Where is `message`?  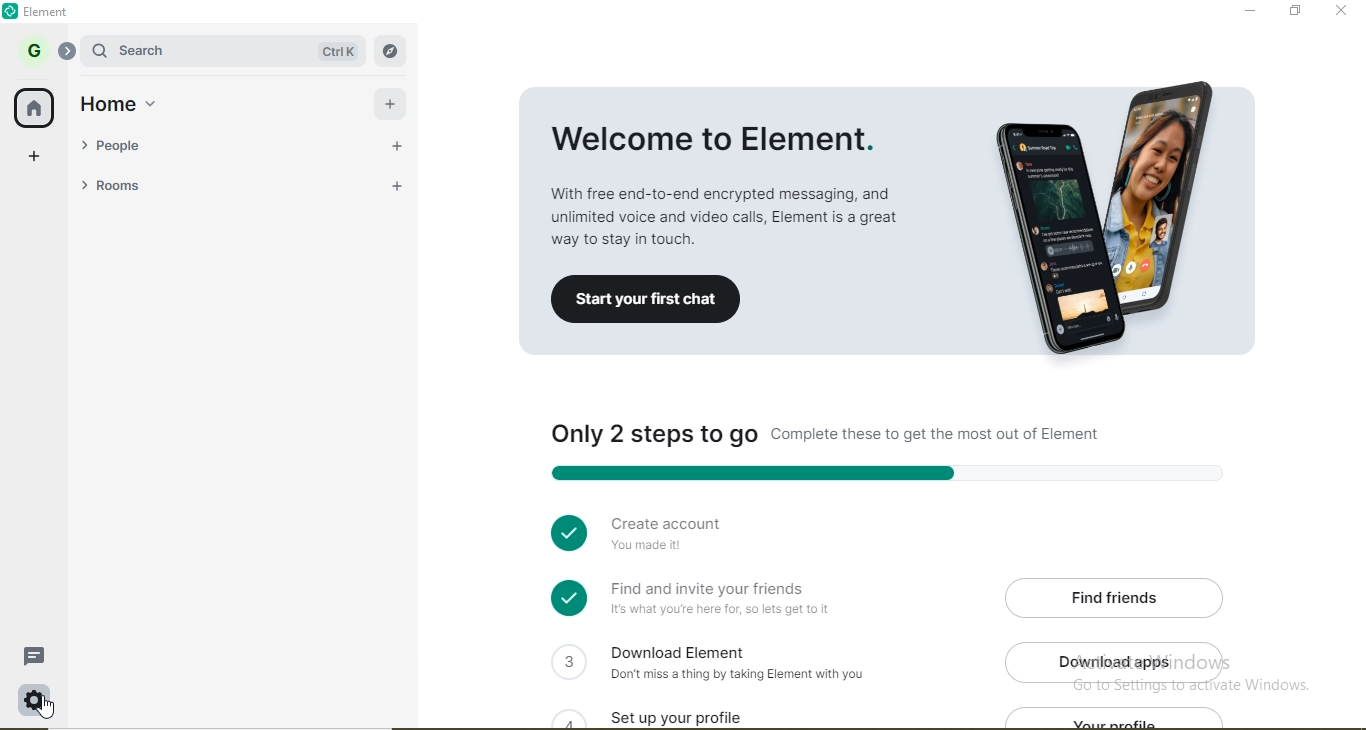
message is located at coordinates (37, 656).